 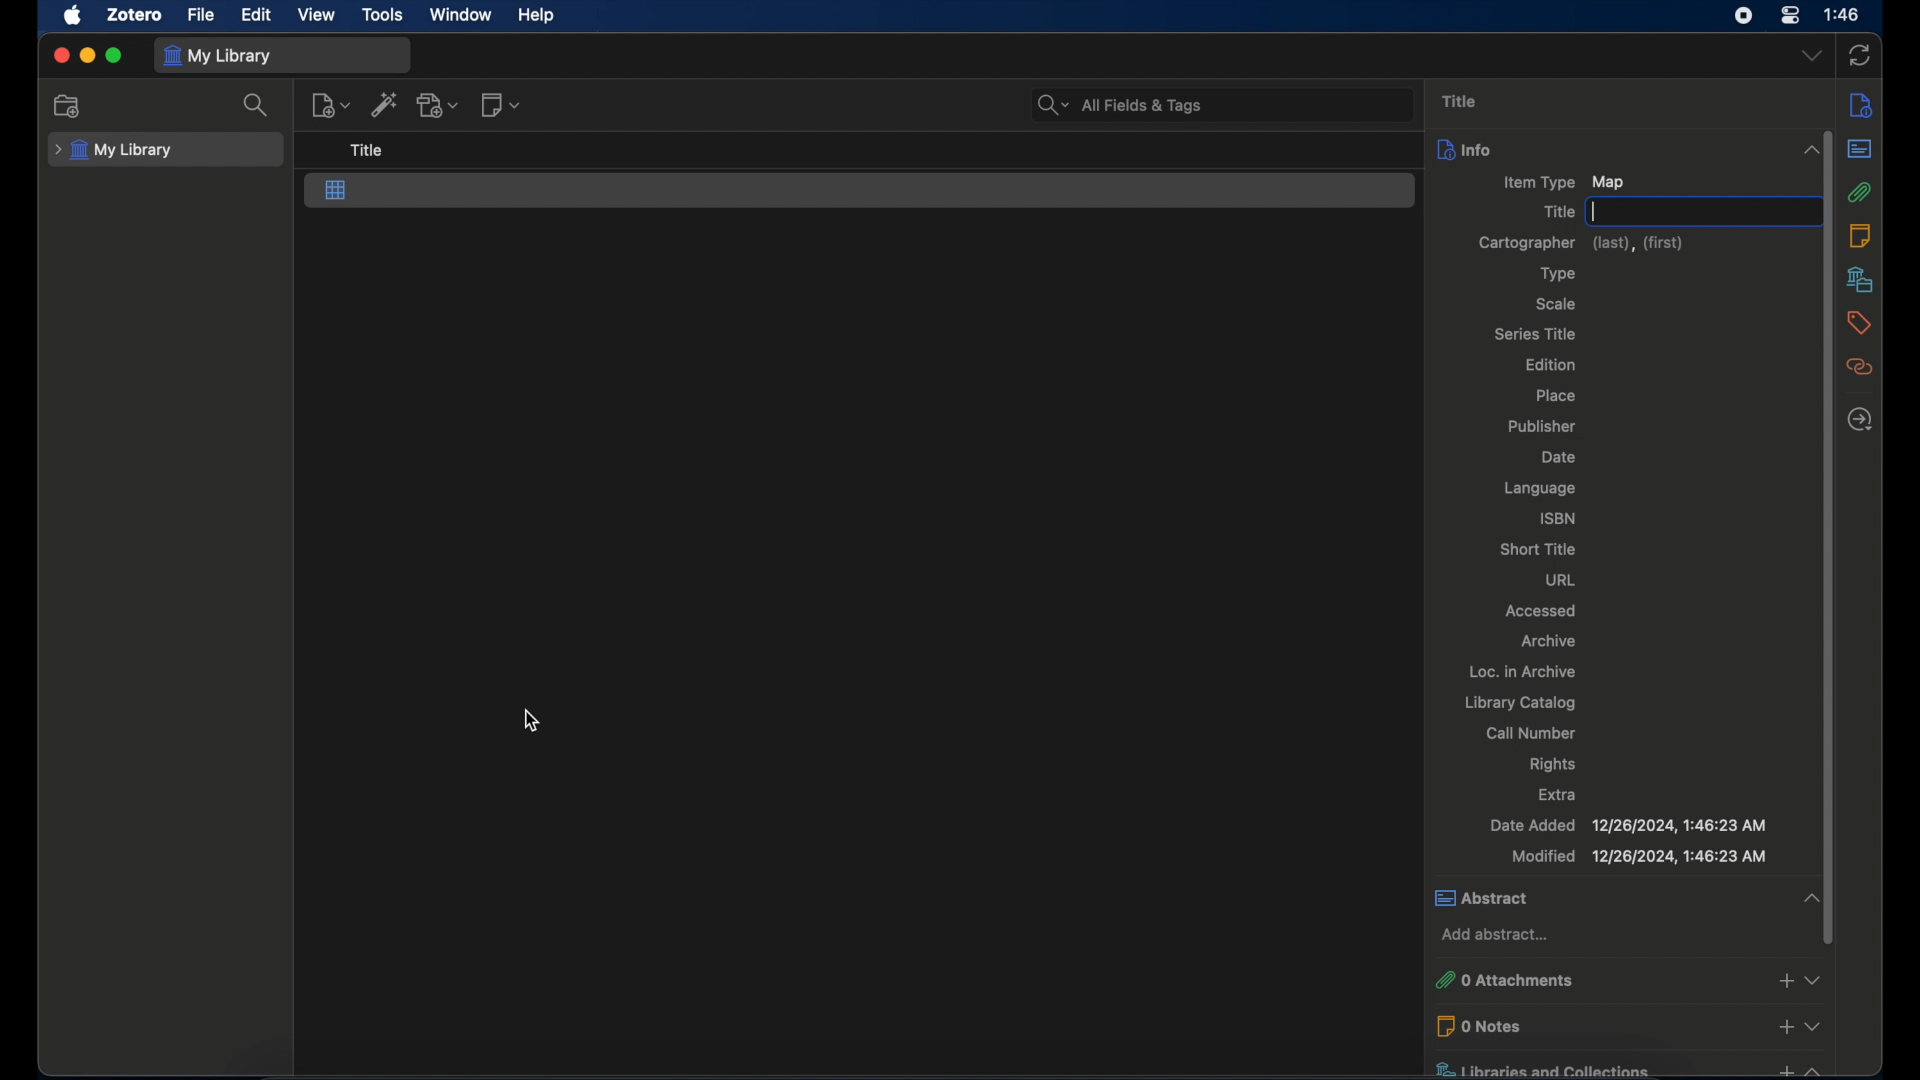 What do you see at coordinates (115, 55) in the screenshot?
I see `maximize` at bounding box center [115, 55].